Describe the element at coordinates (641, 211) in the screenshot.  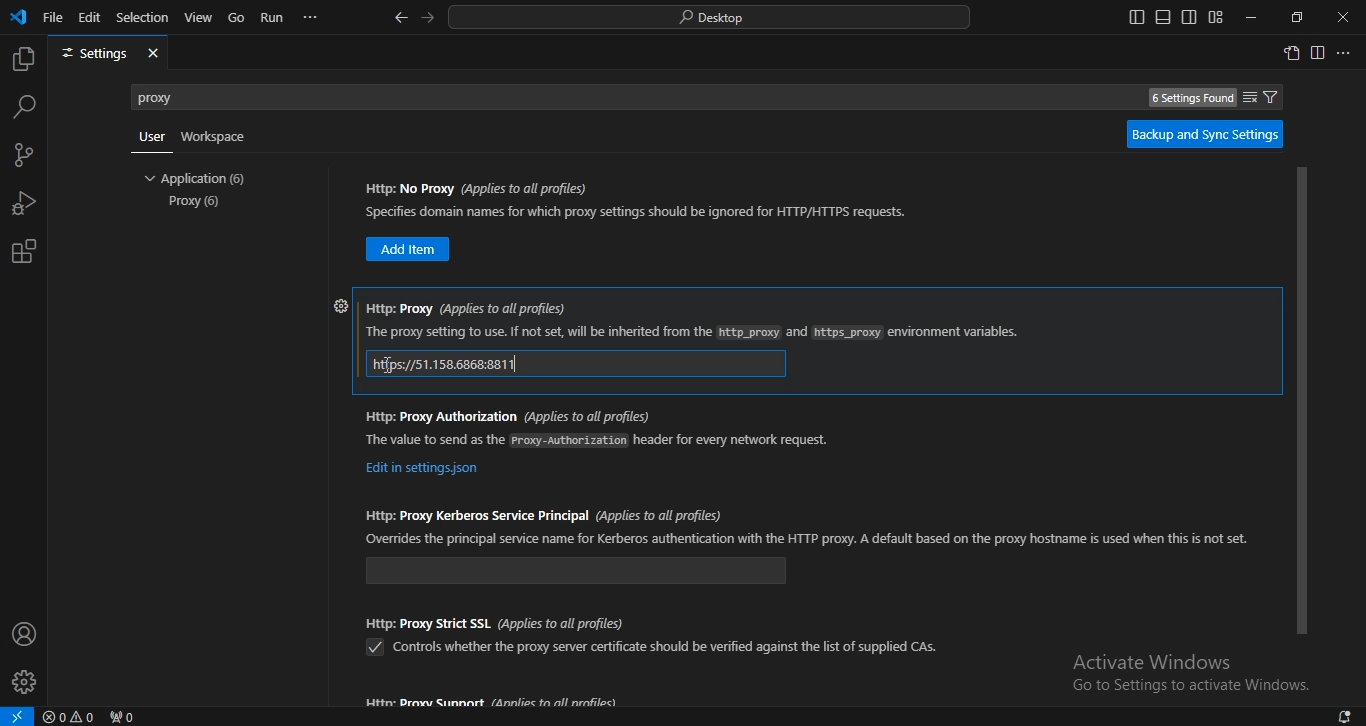
I see `https: no proxy` at that location.